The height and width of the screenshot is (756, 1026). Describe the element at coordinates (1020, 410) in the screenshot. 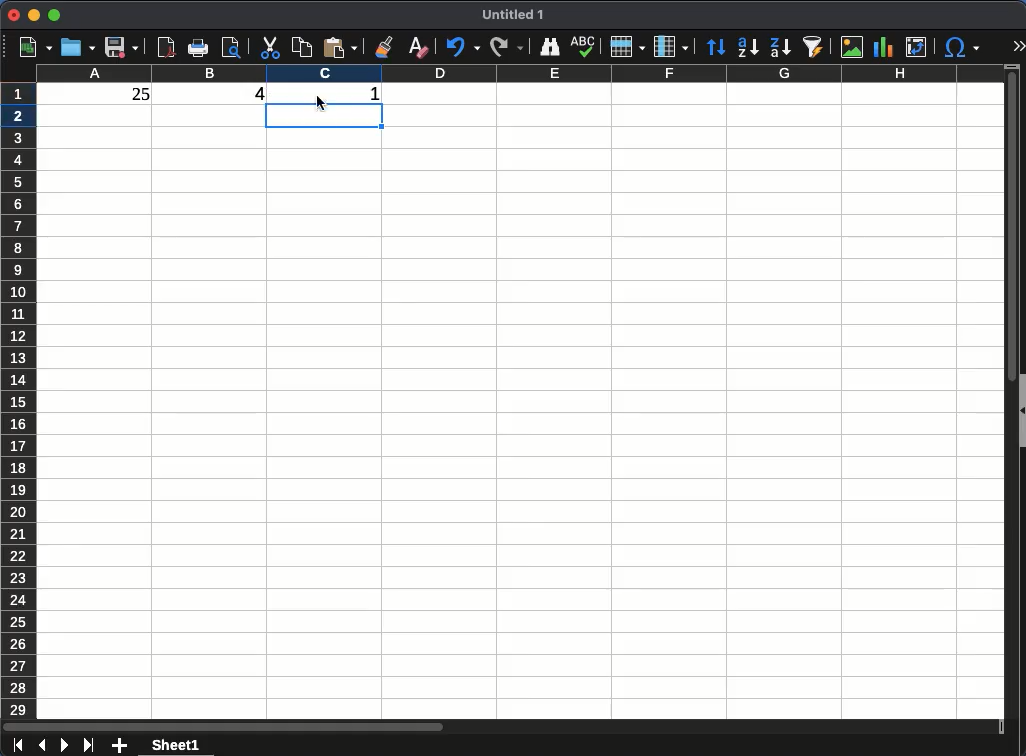

I see `collapse` at that location.